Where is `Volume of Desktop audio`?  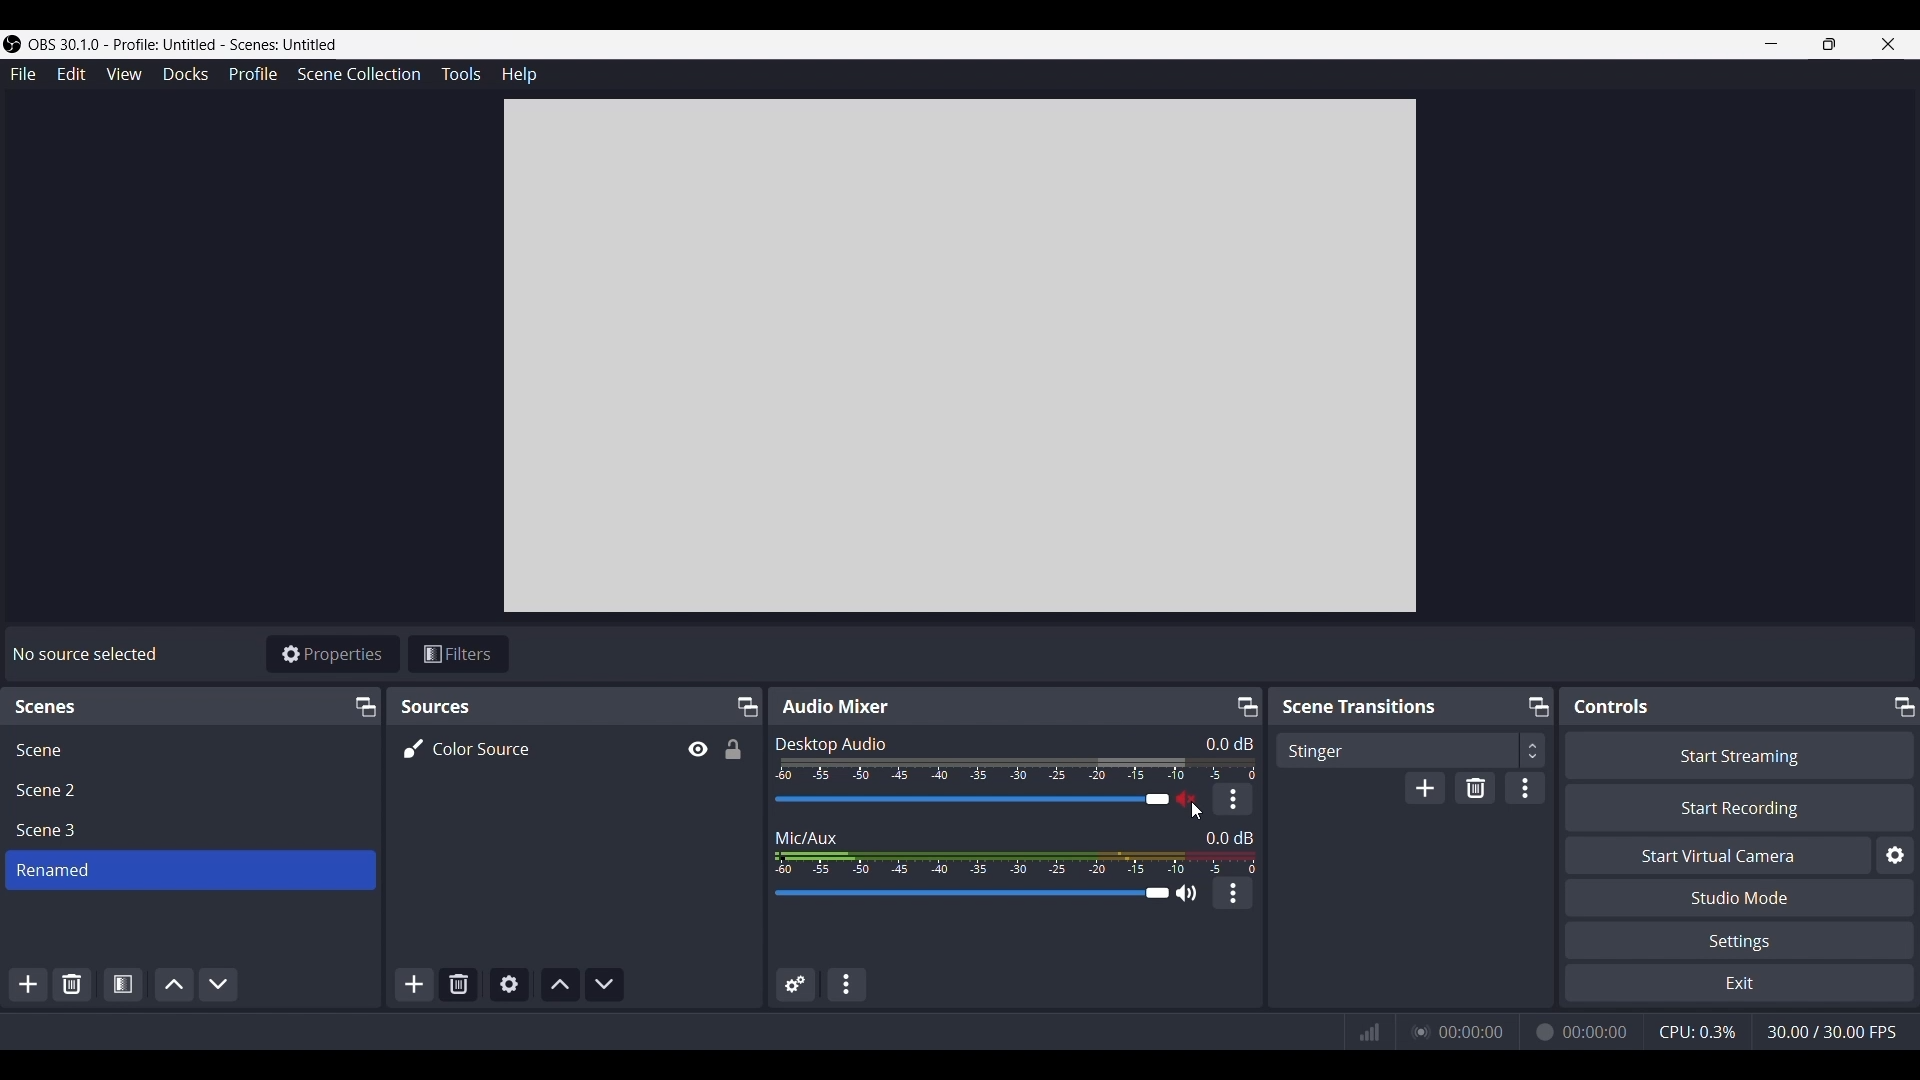 Volume of Desktop audio is located at coordinates (1019, 769).